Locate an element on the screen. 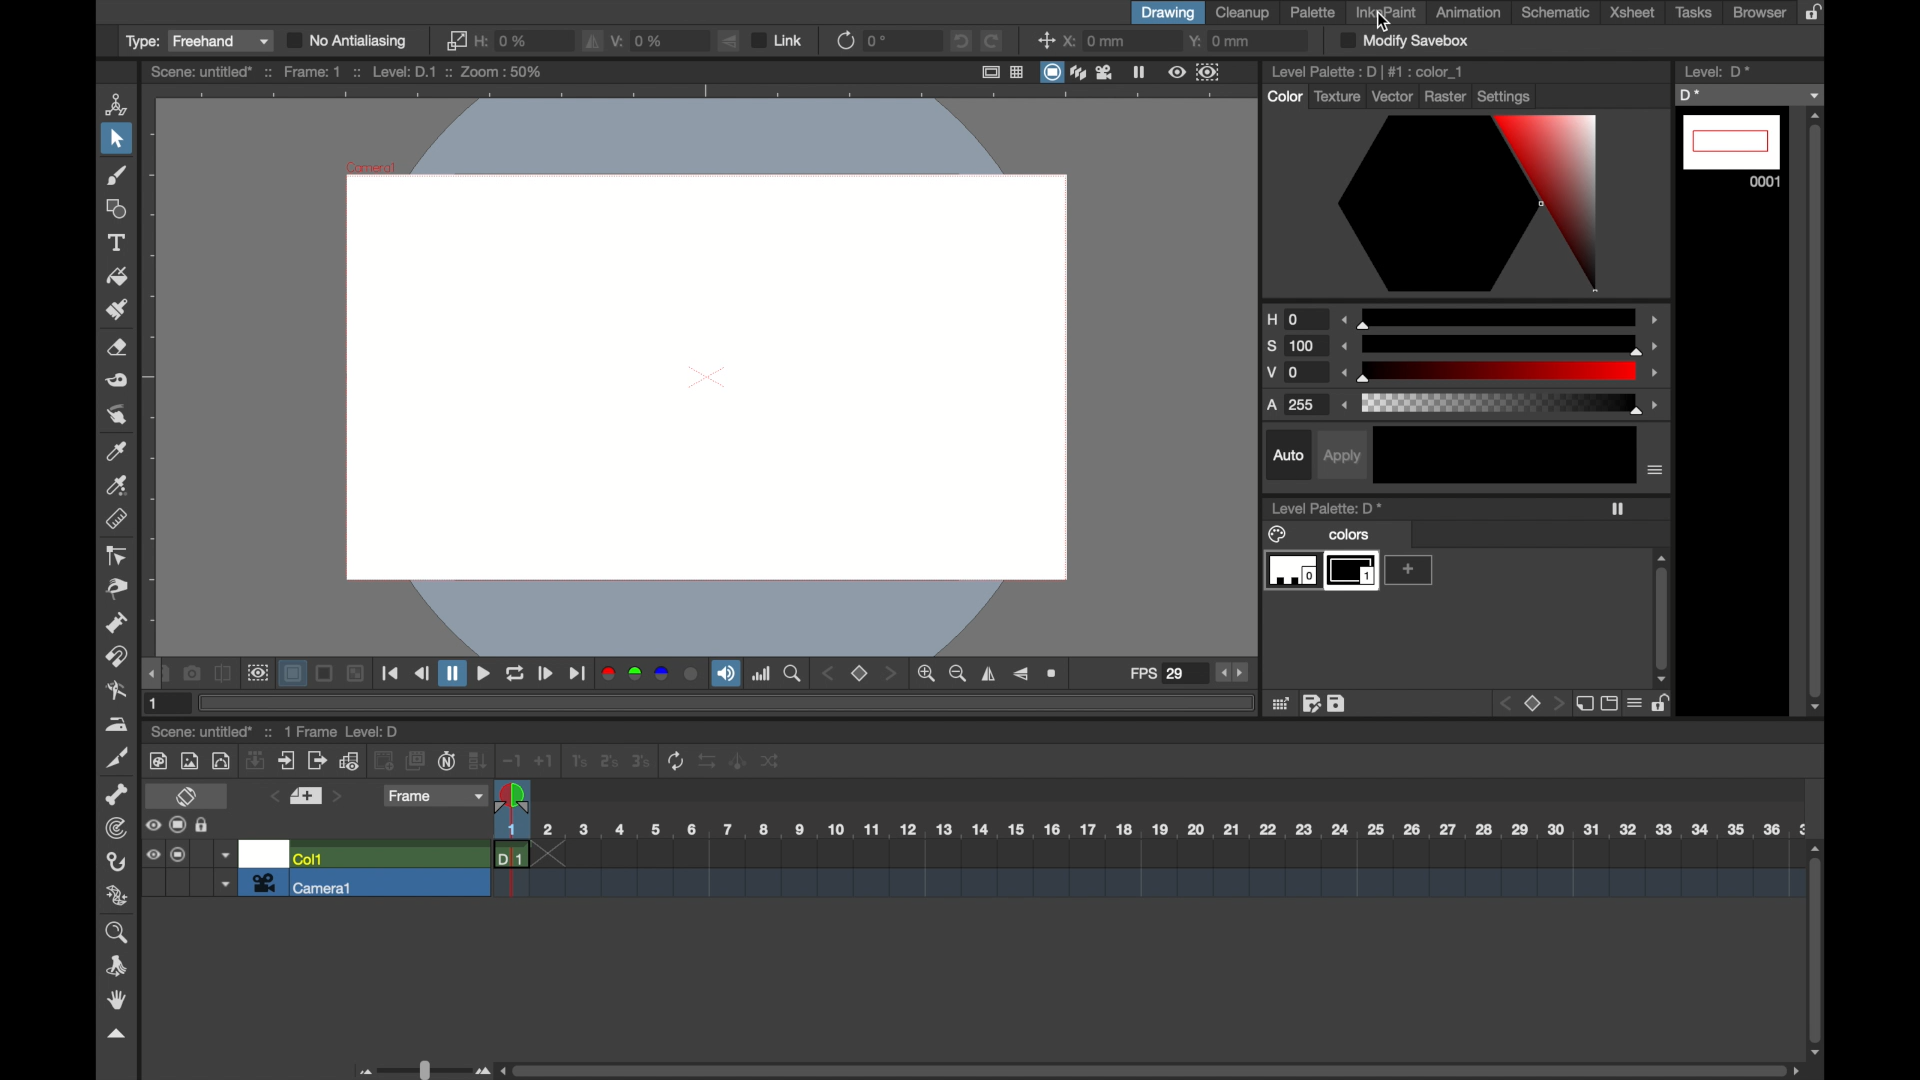  refresh is located at coordinates (845, 40).